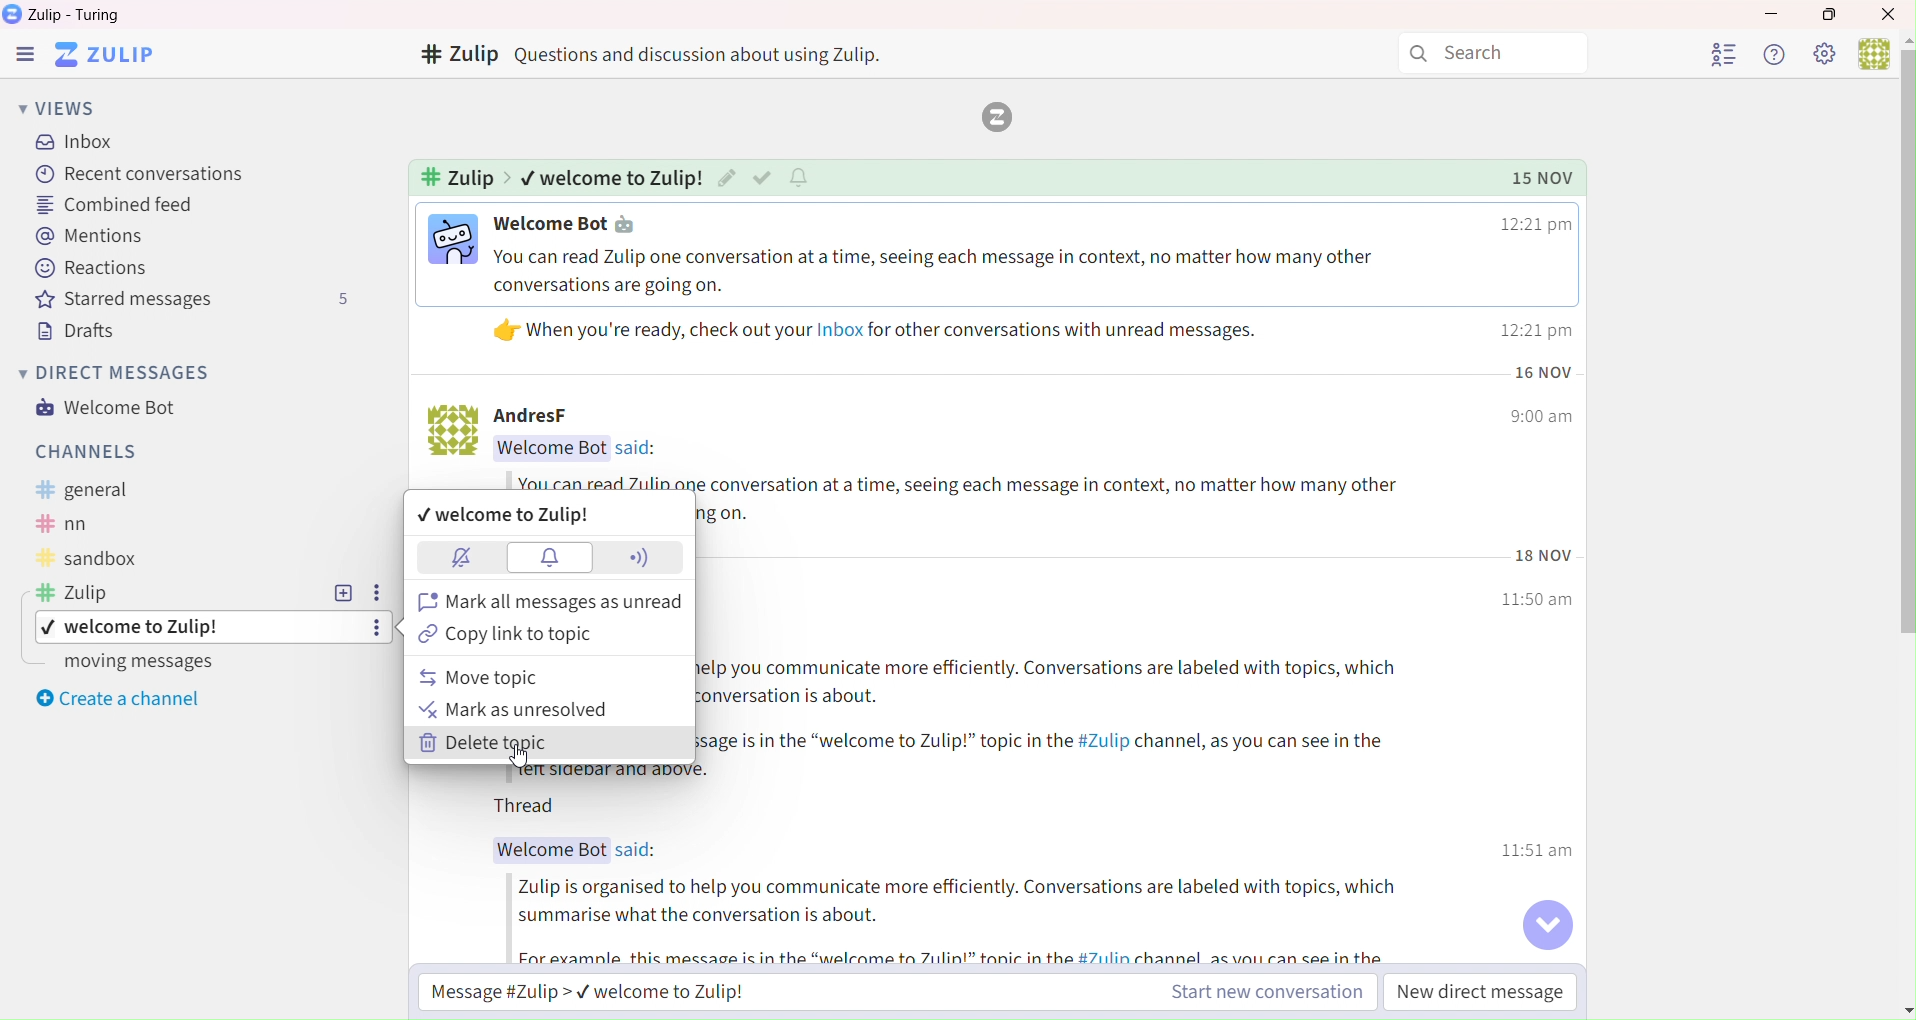 This screenshot has width=1916, height=1020. What do you see at coordinates (1825, 57) in the screenshot?
I see `Settings` at bounding box center [1825, 57].